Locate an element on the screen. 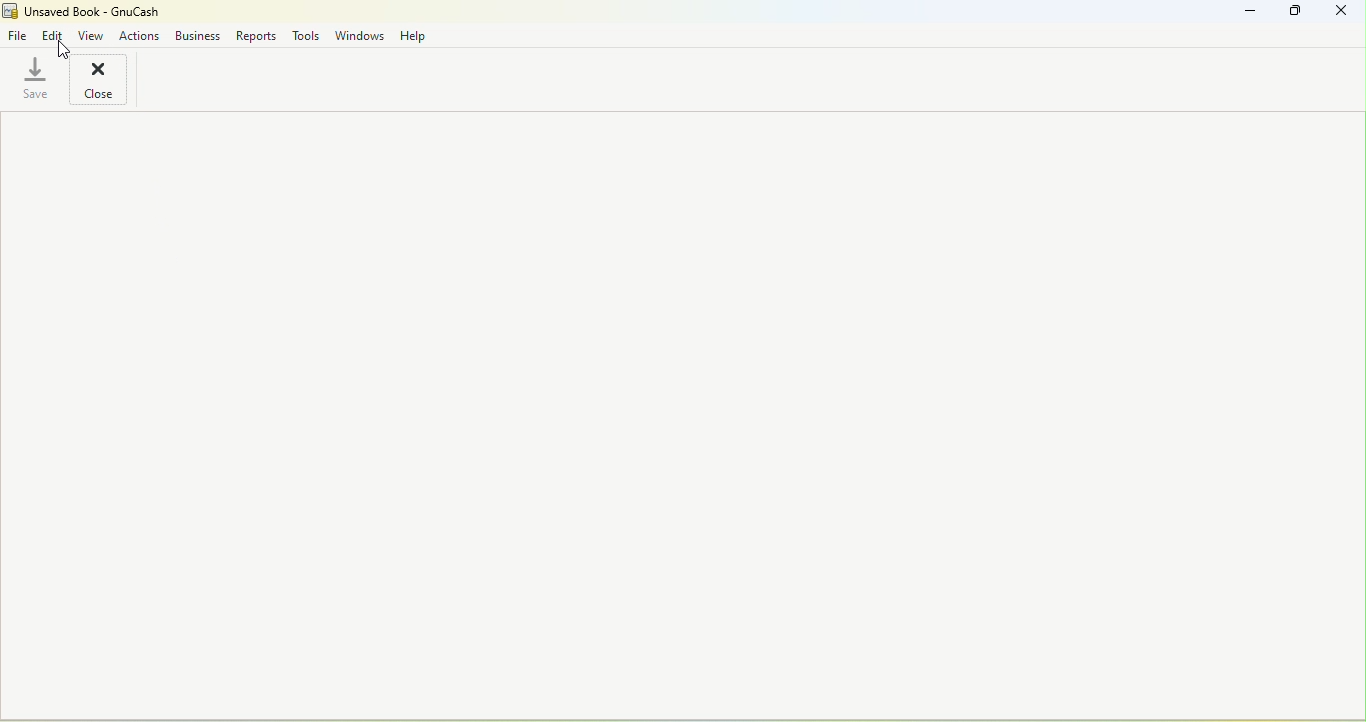 The height and width of the screenshot is (722, 1366). Minimize is located at coordinates (1252, 11).